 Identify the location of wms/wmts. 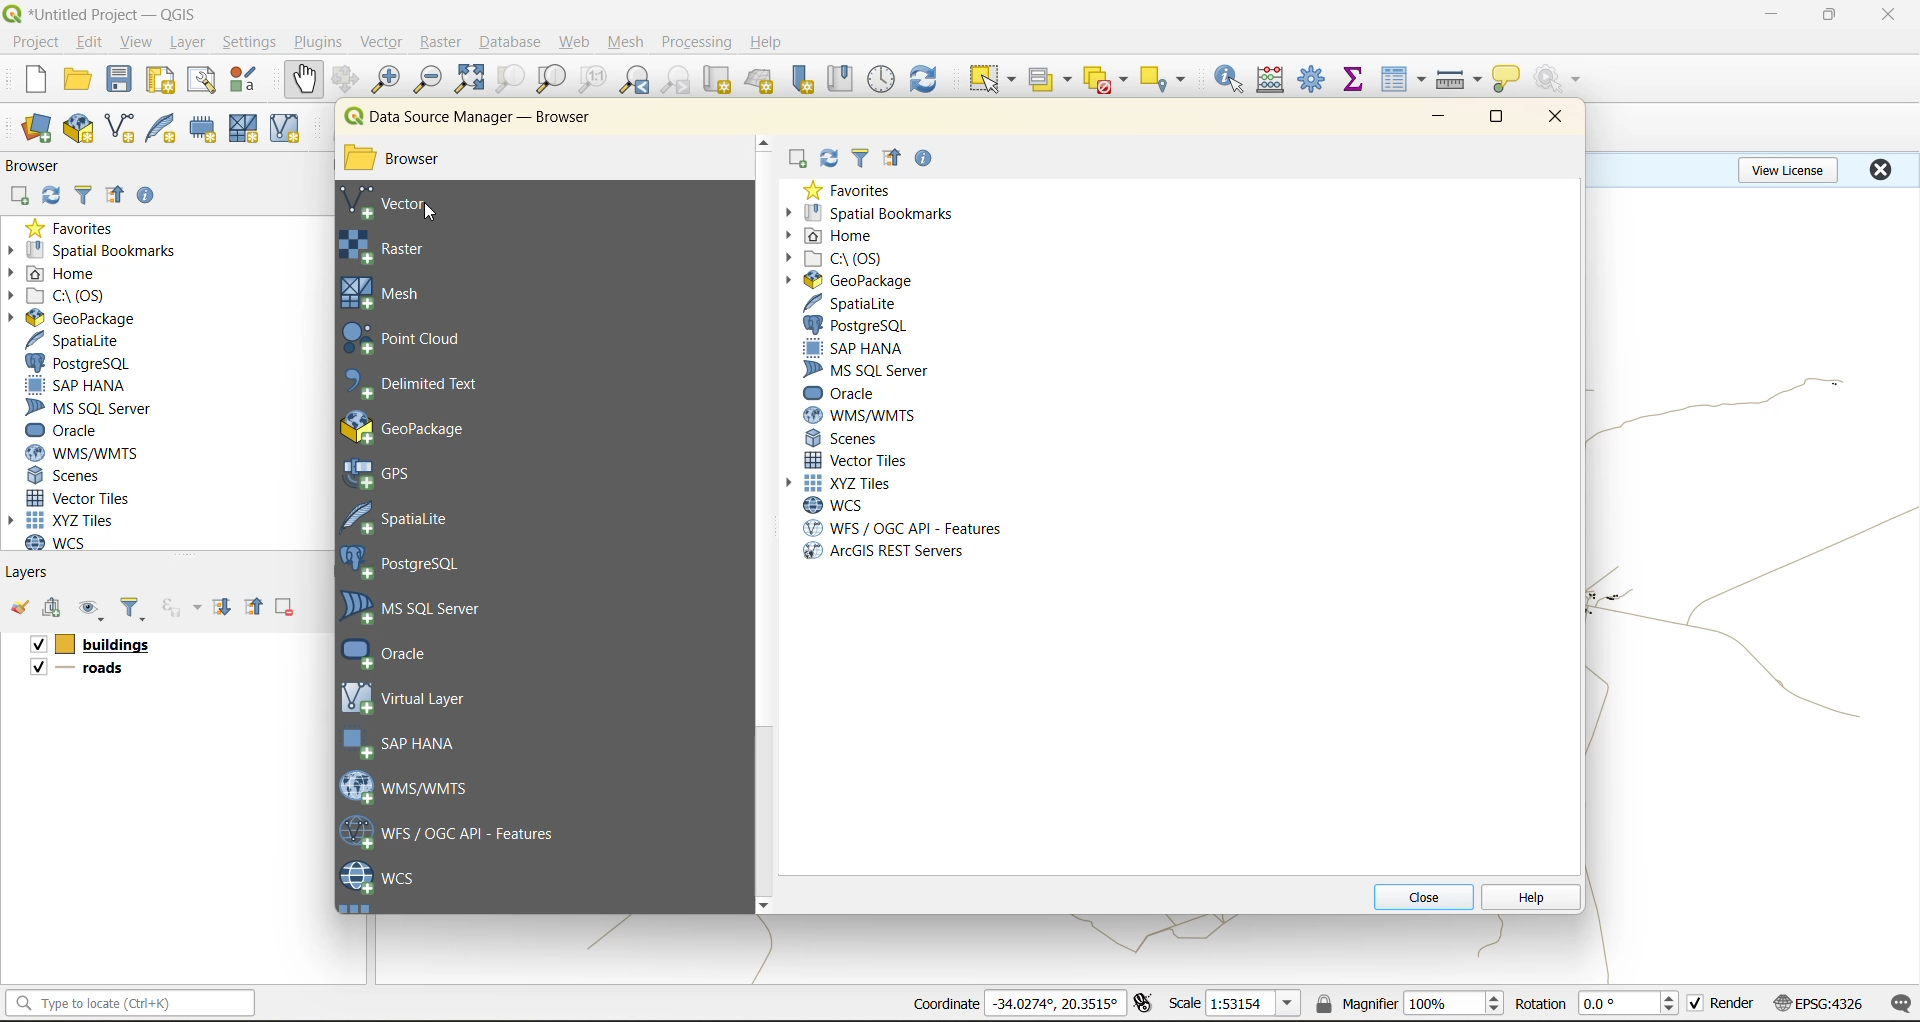
(415, 786).